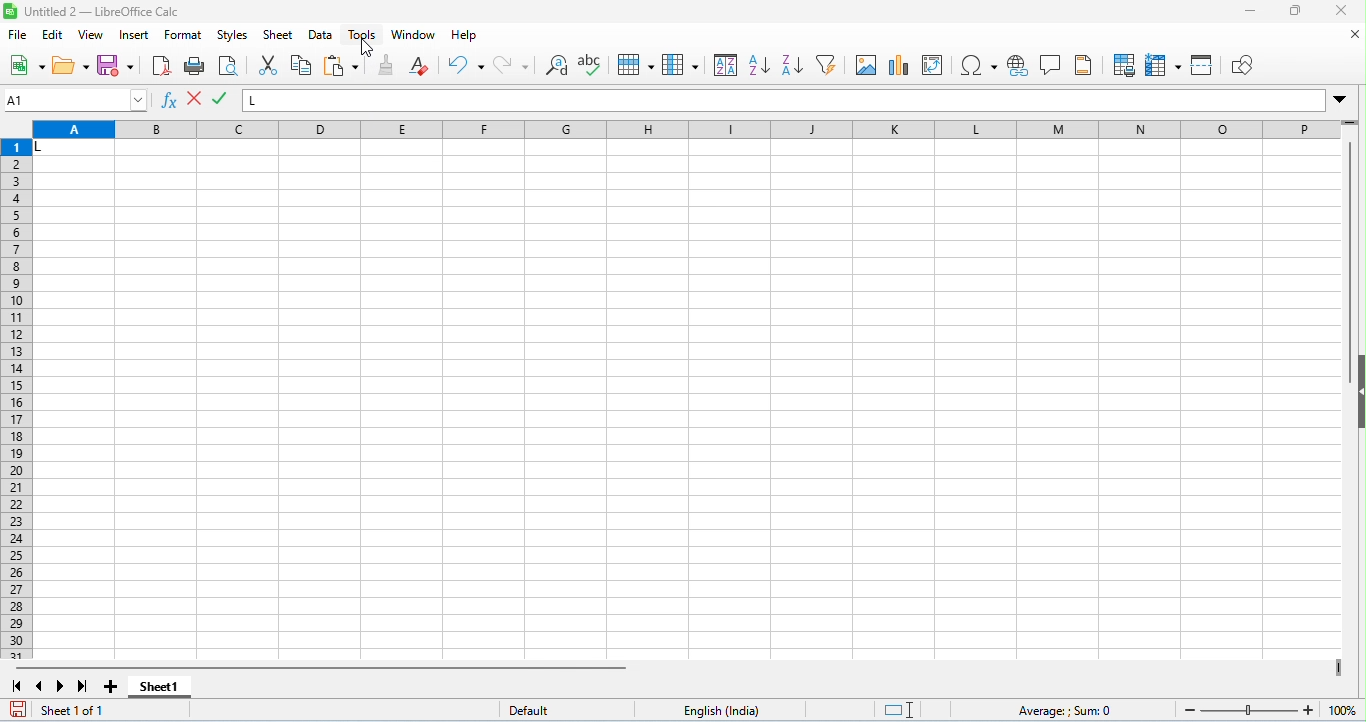 This screenshot has height=722, width=1366. Describe the element at coordinates (20, 709) in the screenshot. I see `save` at that location.